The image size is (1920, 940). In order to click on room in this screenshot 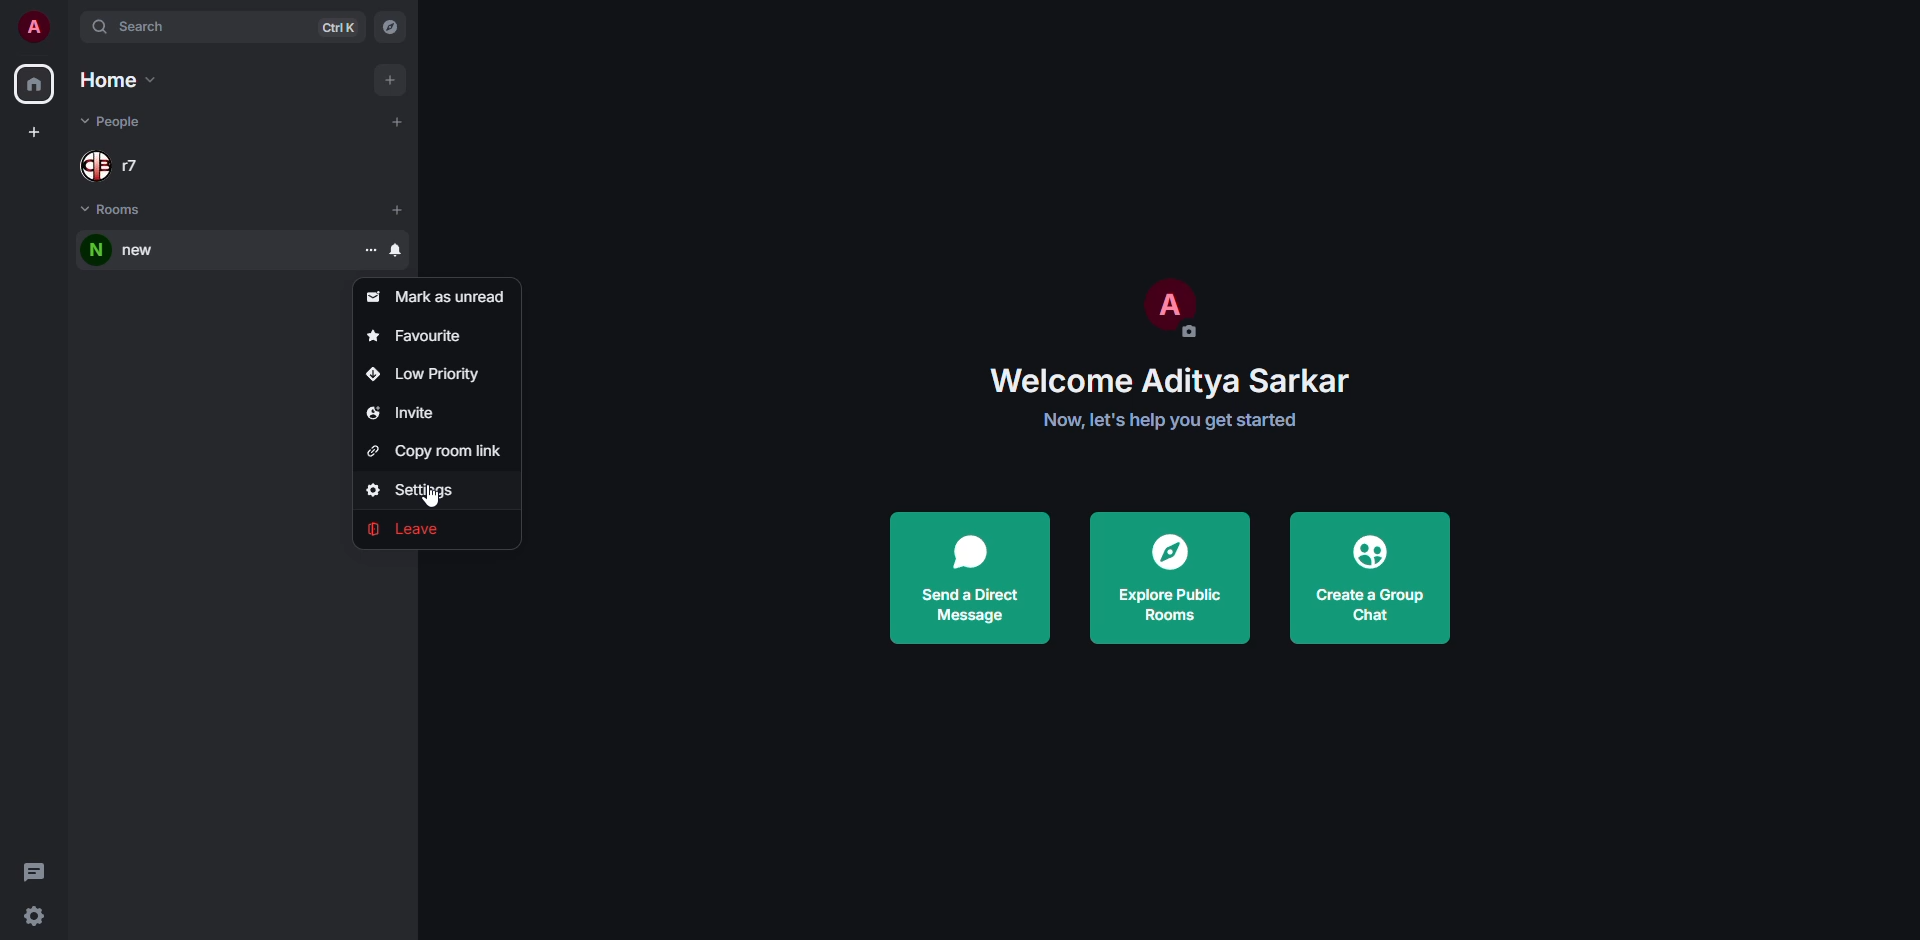, I will do `click(132, 251)`.